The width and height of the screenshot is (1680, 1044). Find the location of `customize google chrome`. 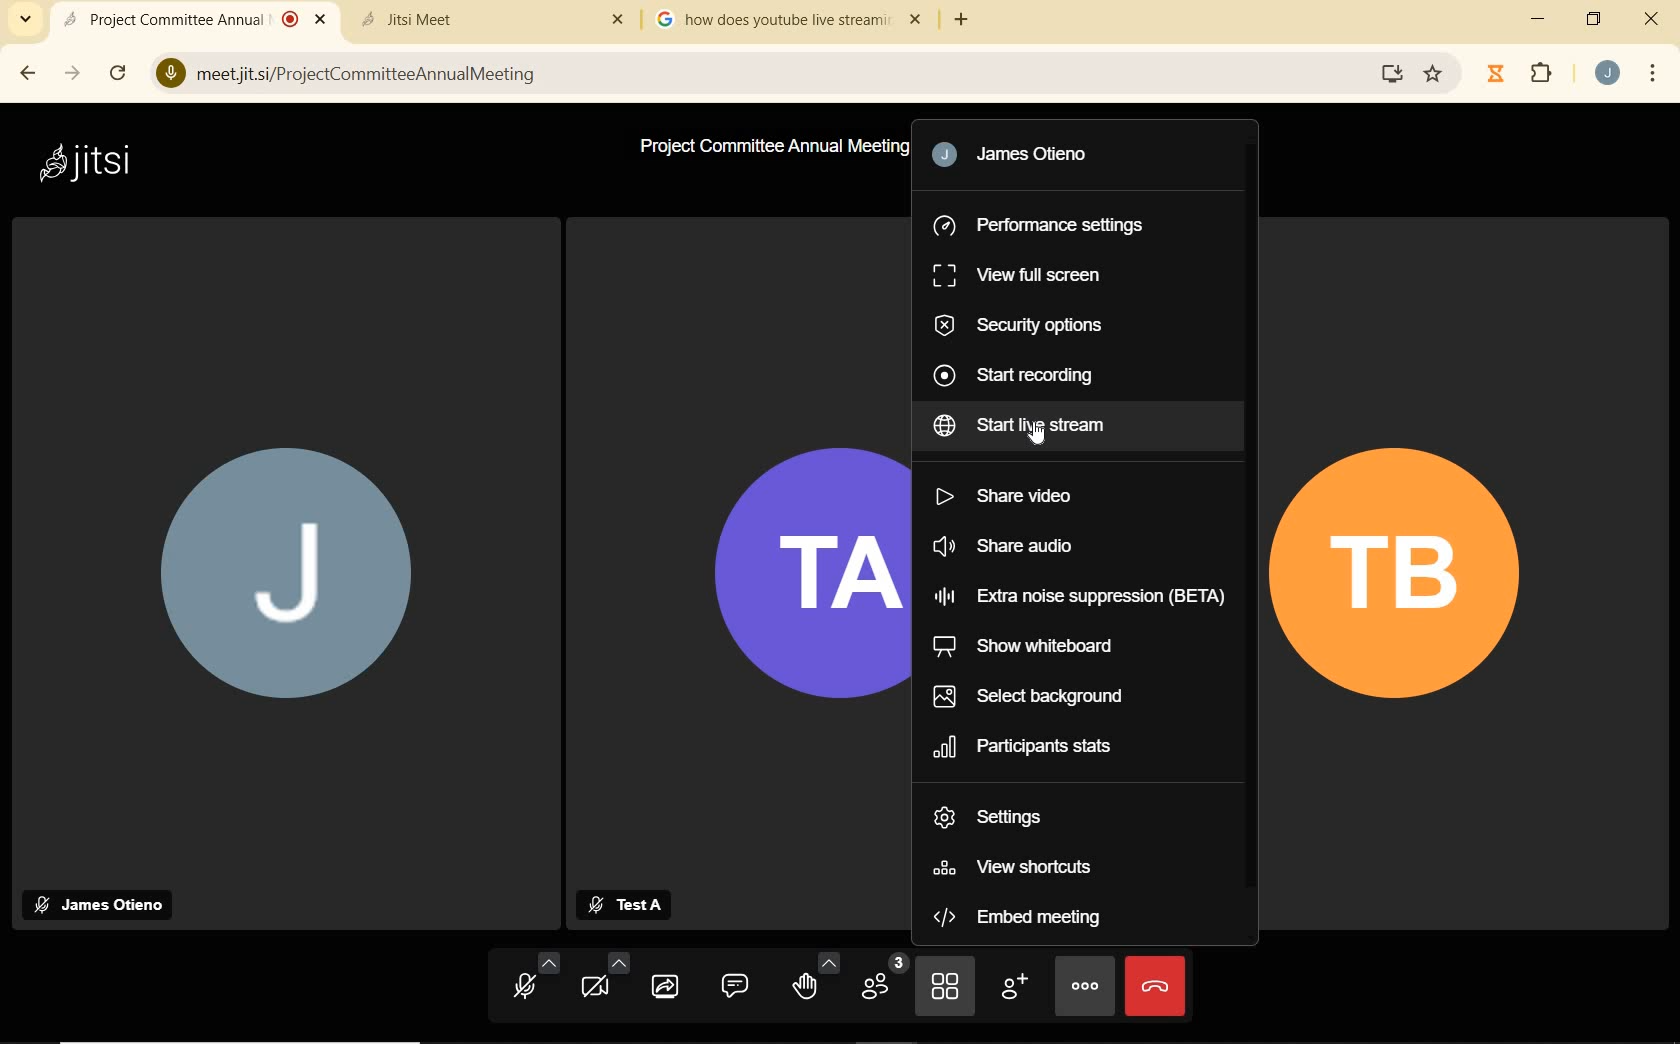

customize google chrome is located at coordinates (1658, 73).